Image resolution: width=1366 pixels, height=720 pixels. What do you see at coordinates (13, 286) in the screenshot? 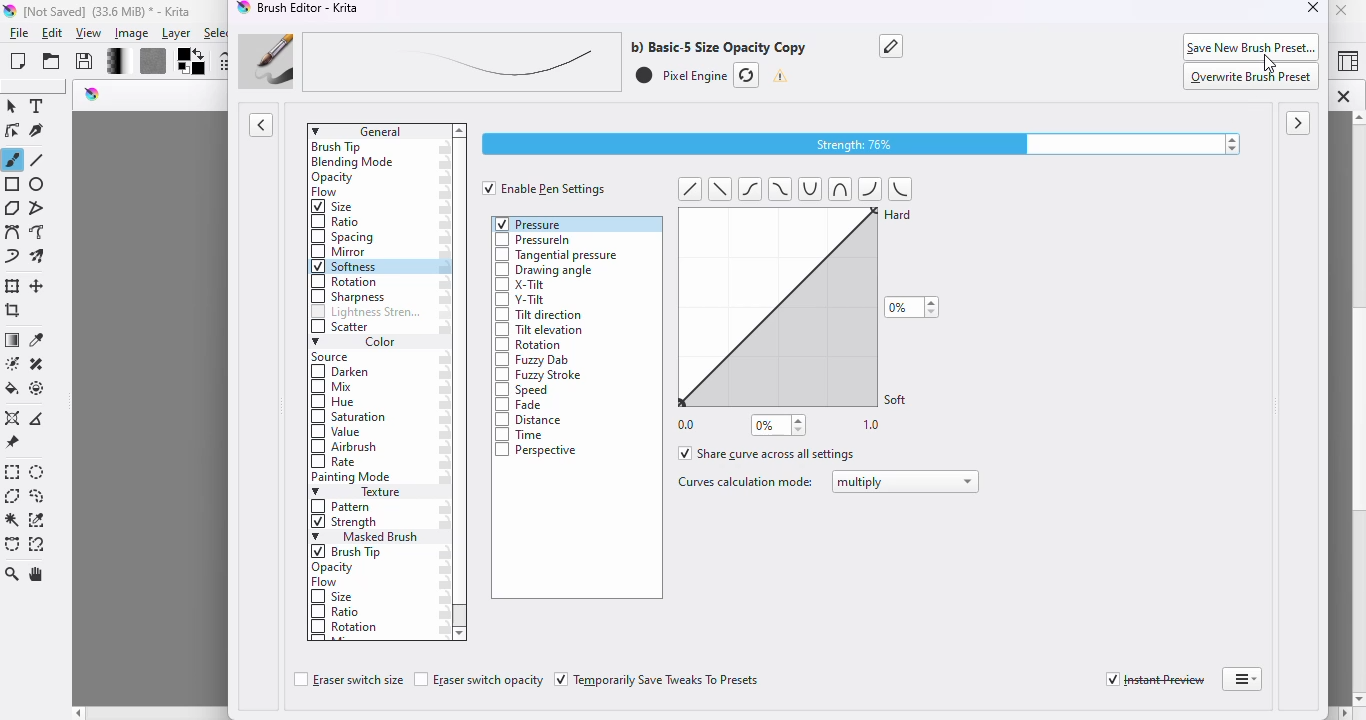
I see `transform a layer or a section` at bounding box center [13, 286].